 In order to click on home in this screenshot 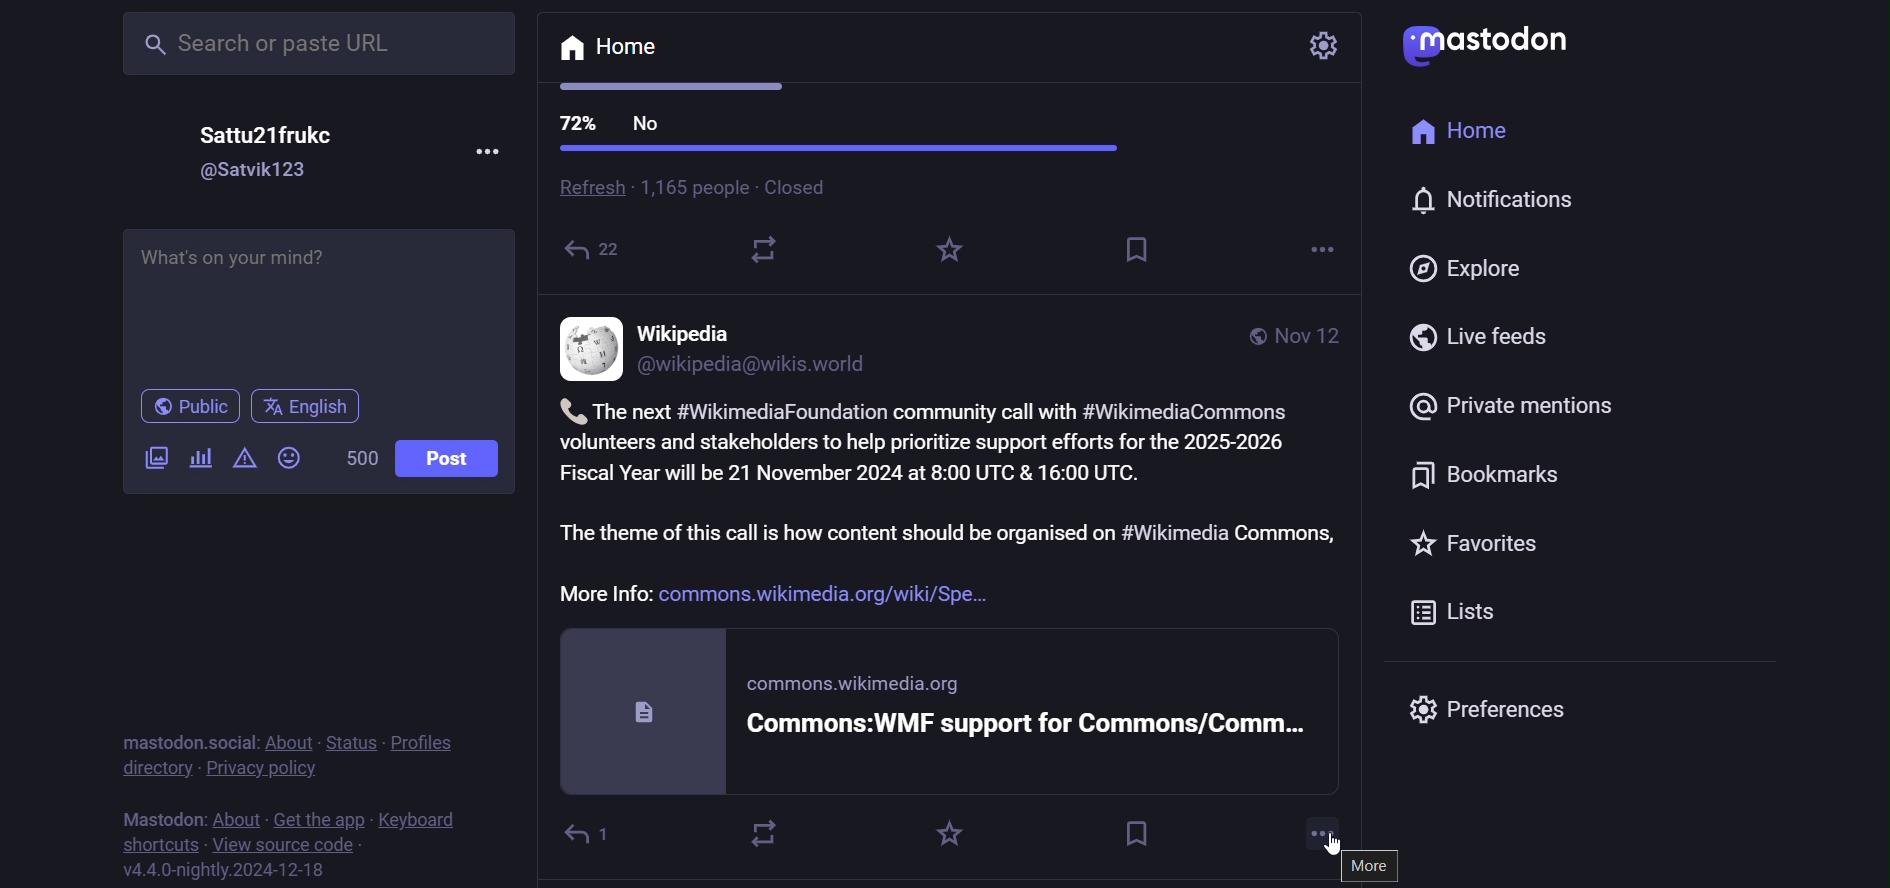, I will do `click(1478, 134)`.